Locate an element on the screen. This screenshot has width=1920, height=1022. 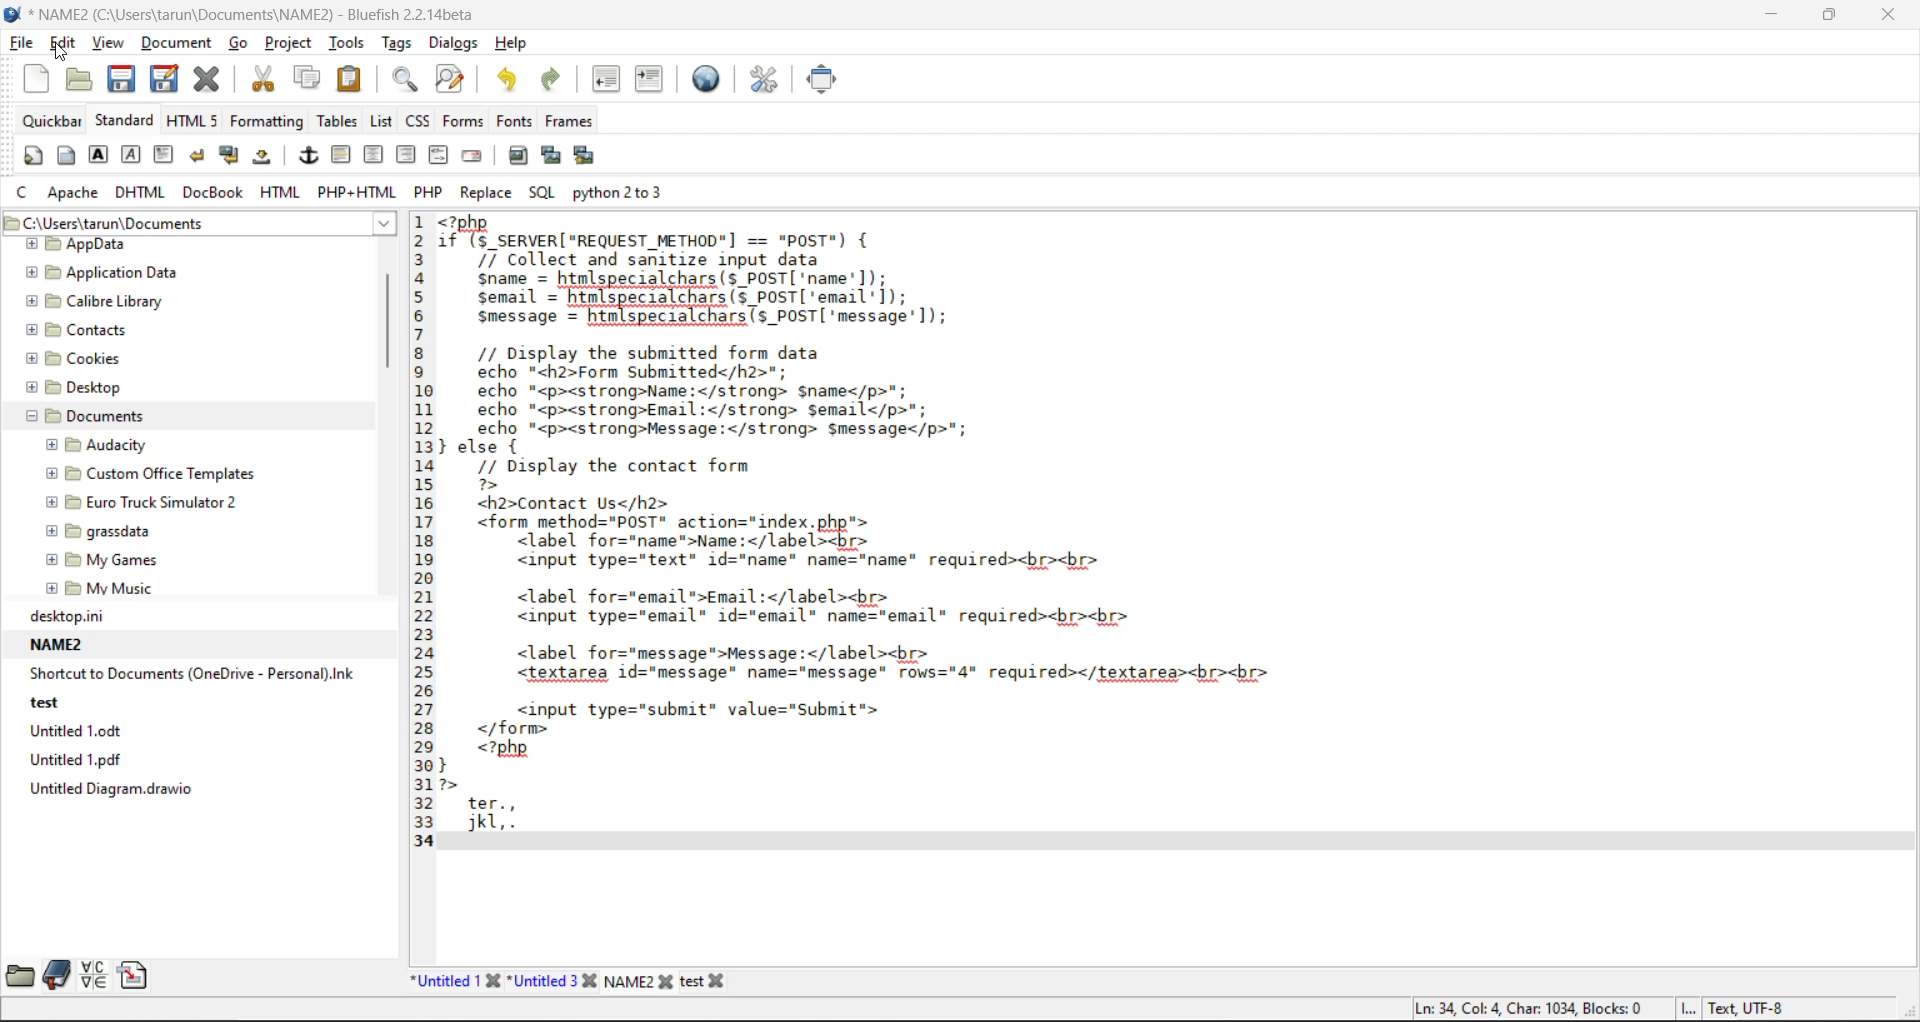
save is located at coordinates (125, 81).